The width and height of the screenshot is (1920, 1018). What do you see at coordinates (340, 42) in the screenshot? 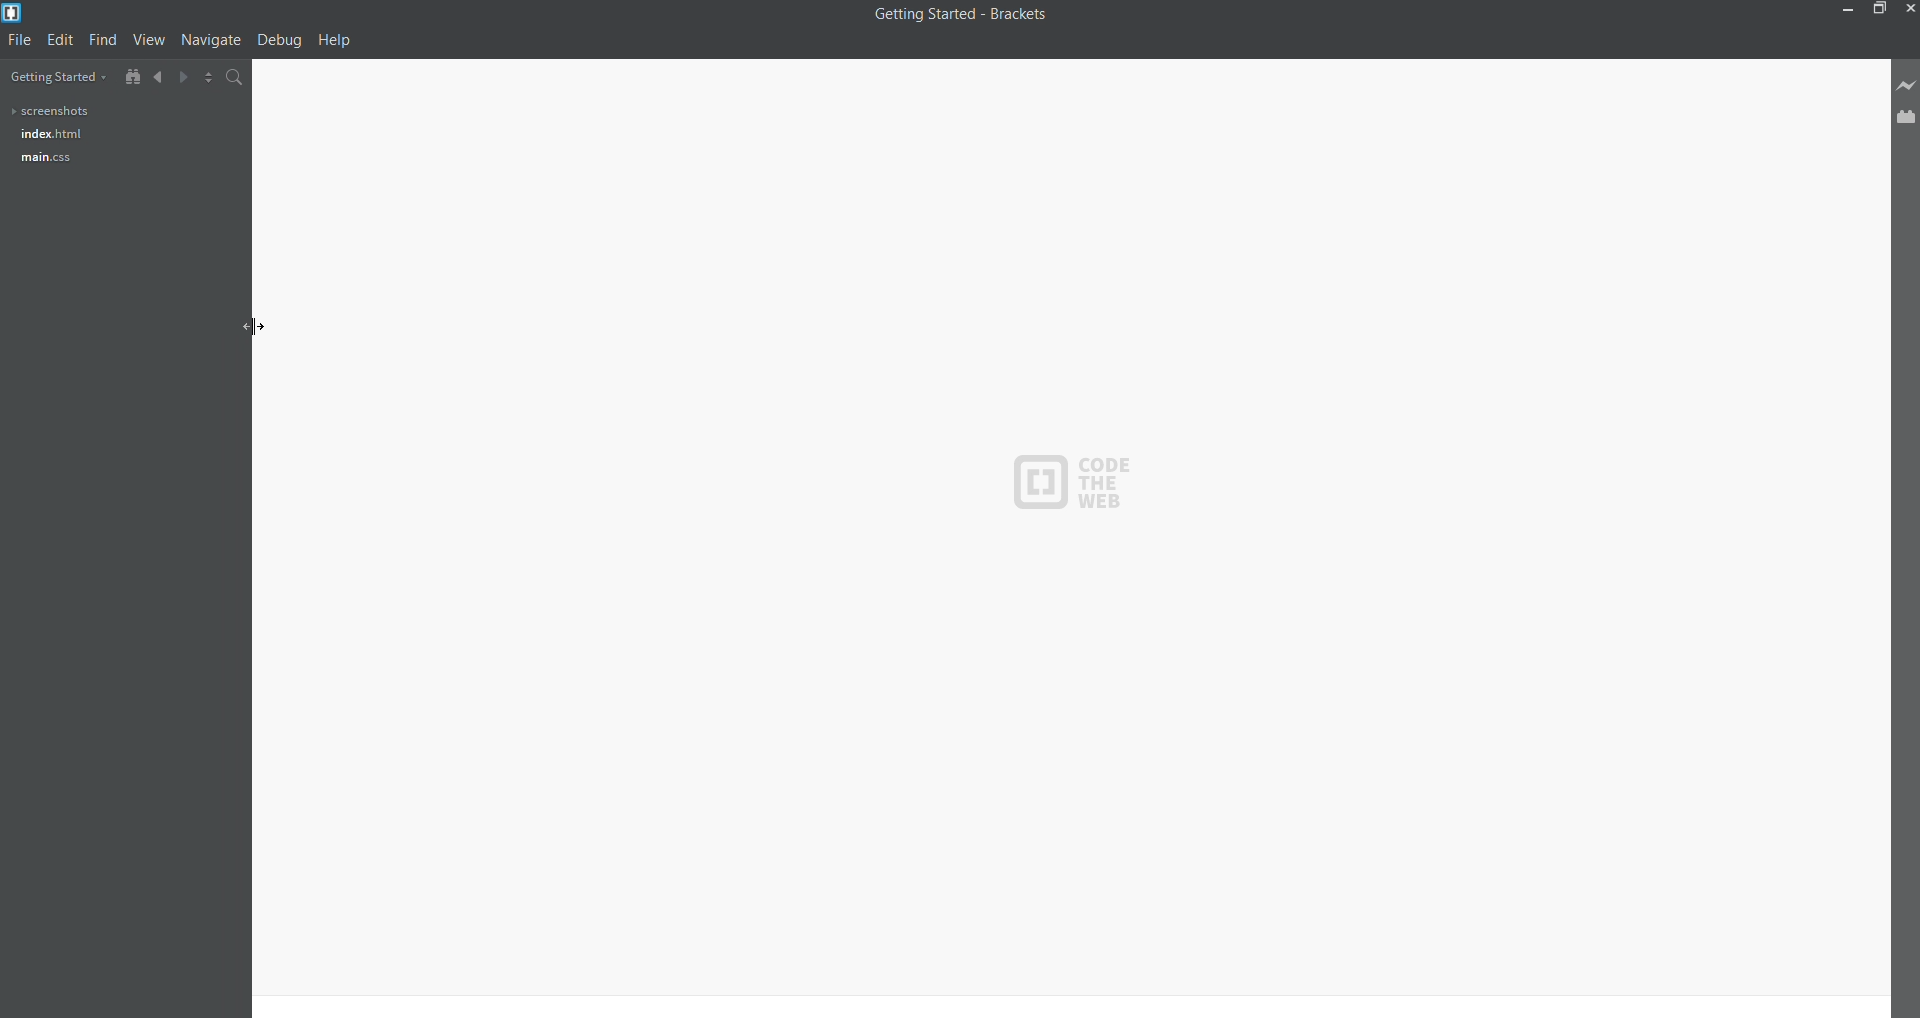
I see `help` at bounding box center [340, 42].